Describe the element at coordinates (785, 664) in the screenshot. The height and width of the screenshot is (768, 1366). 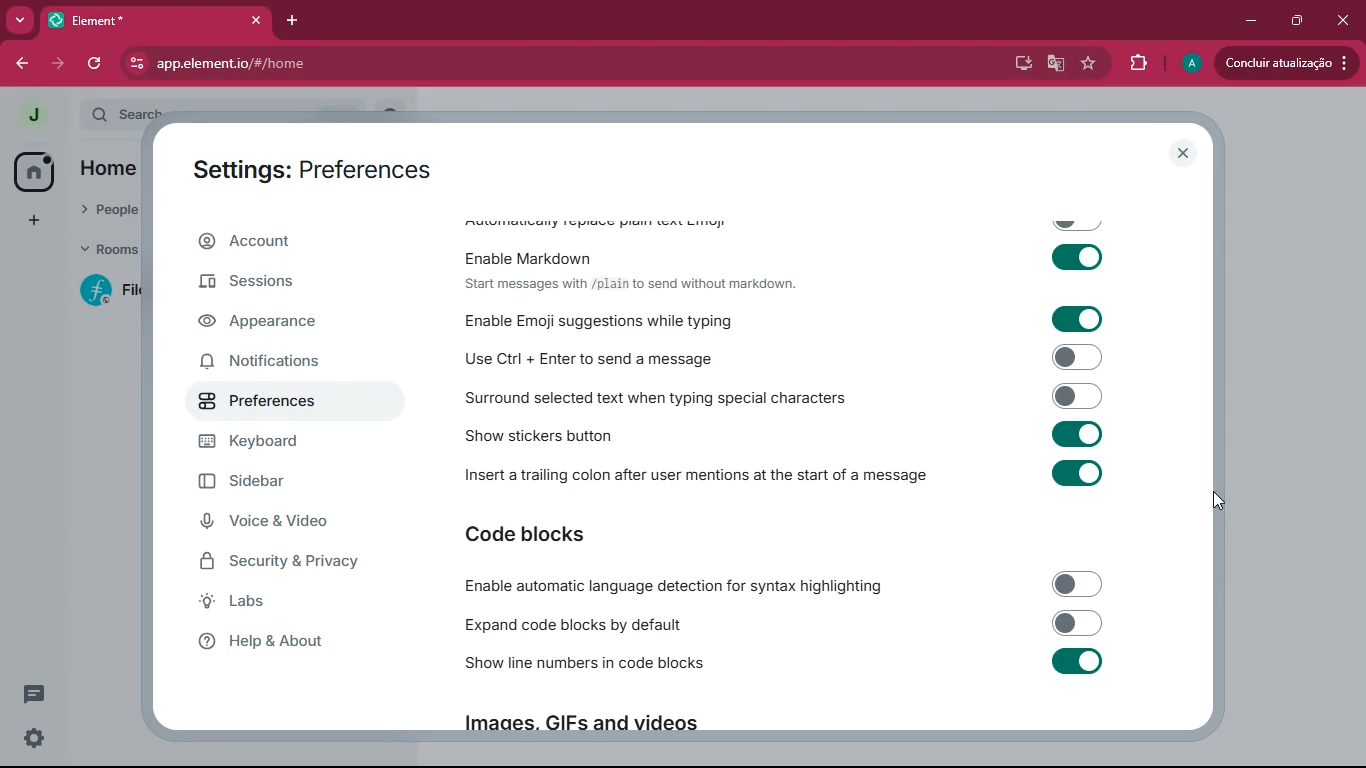
I see `Show line numbers in code blocks` at that location.